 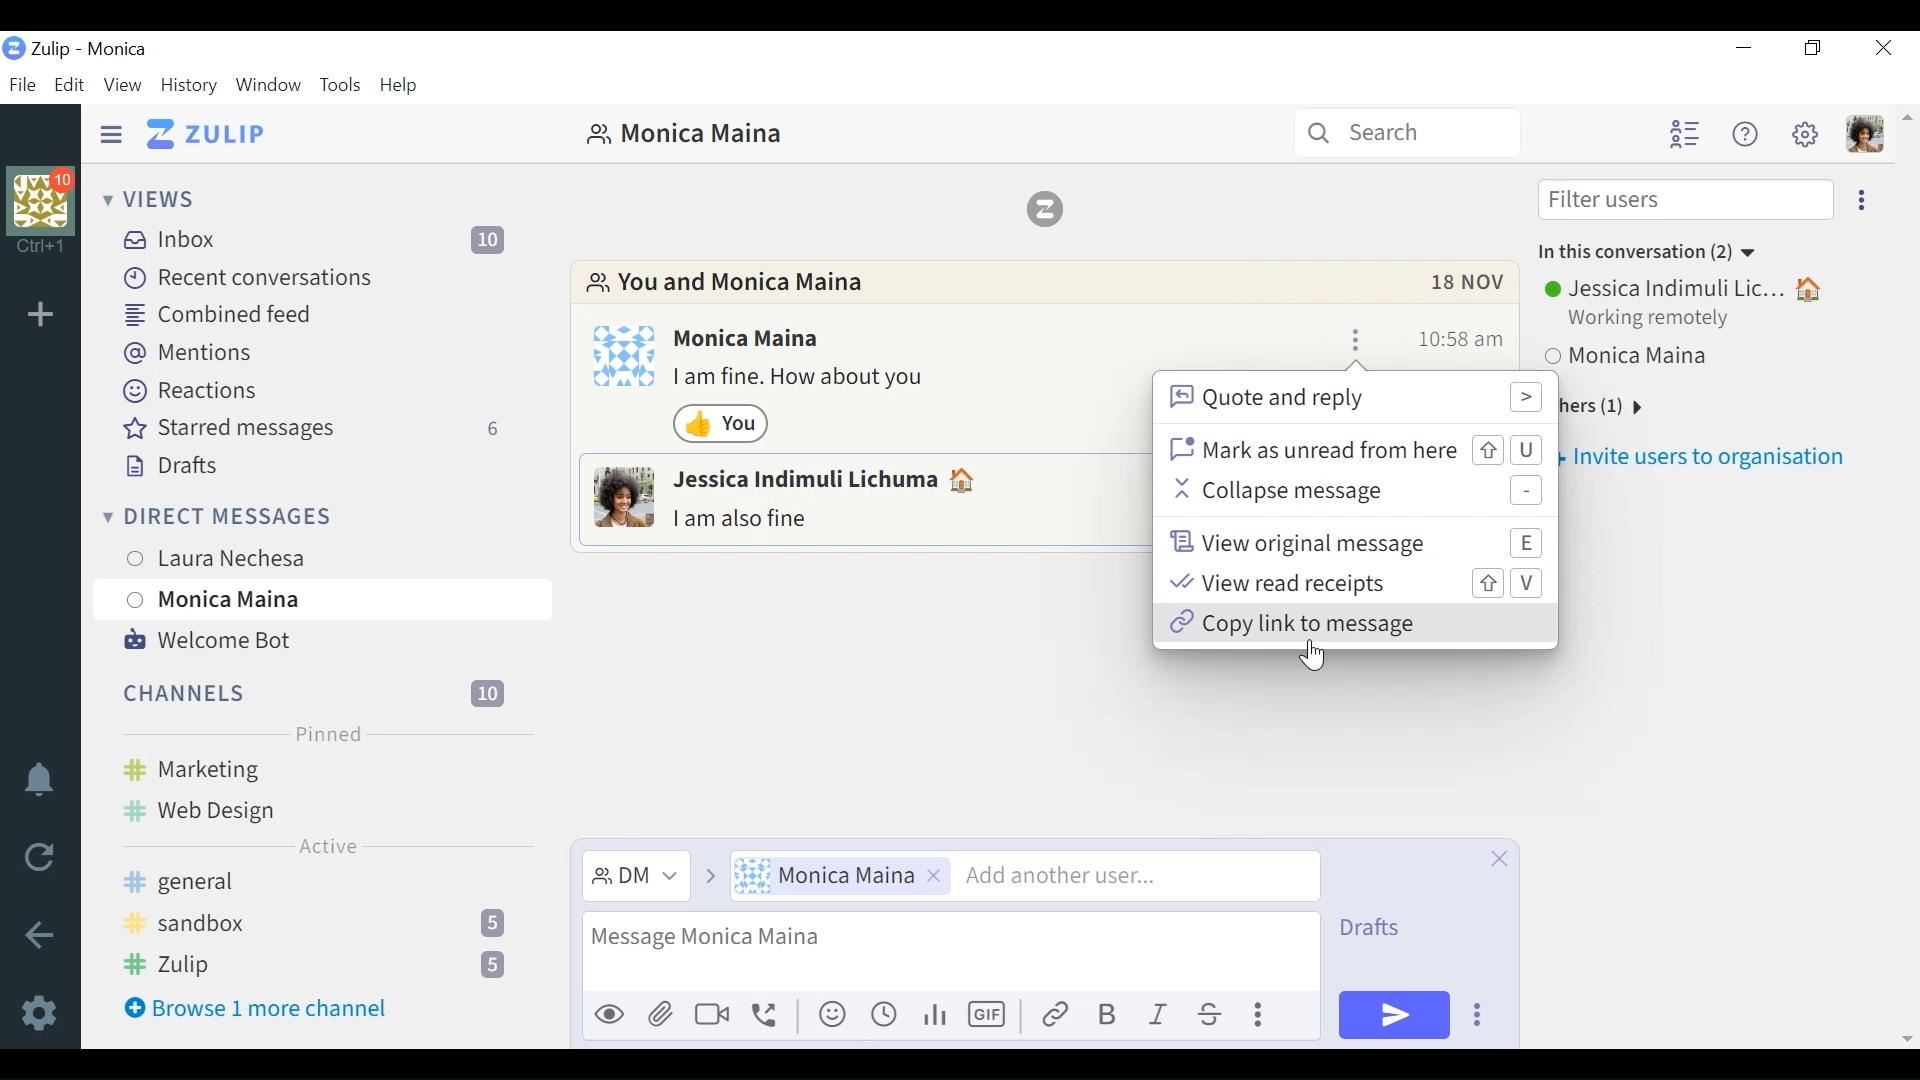 What do you see at coordinates (14, 50) in the screenshot?
I see `Zulip Desktop icon` at bounding box center [14, 50].